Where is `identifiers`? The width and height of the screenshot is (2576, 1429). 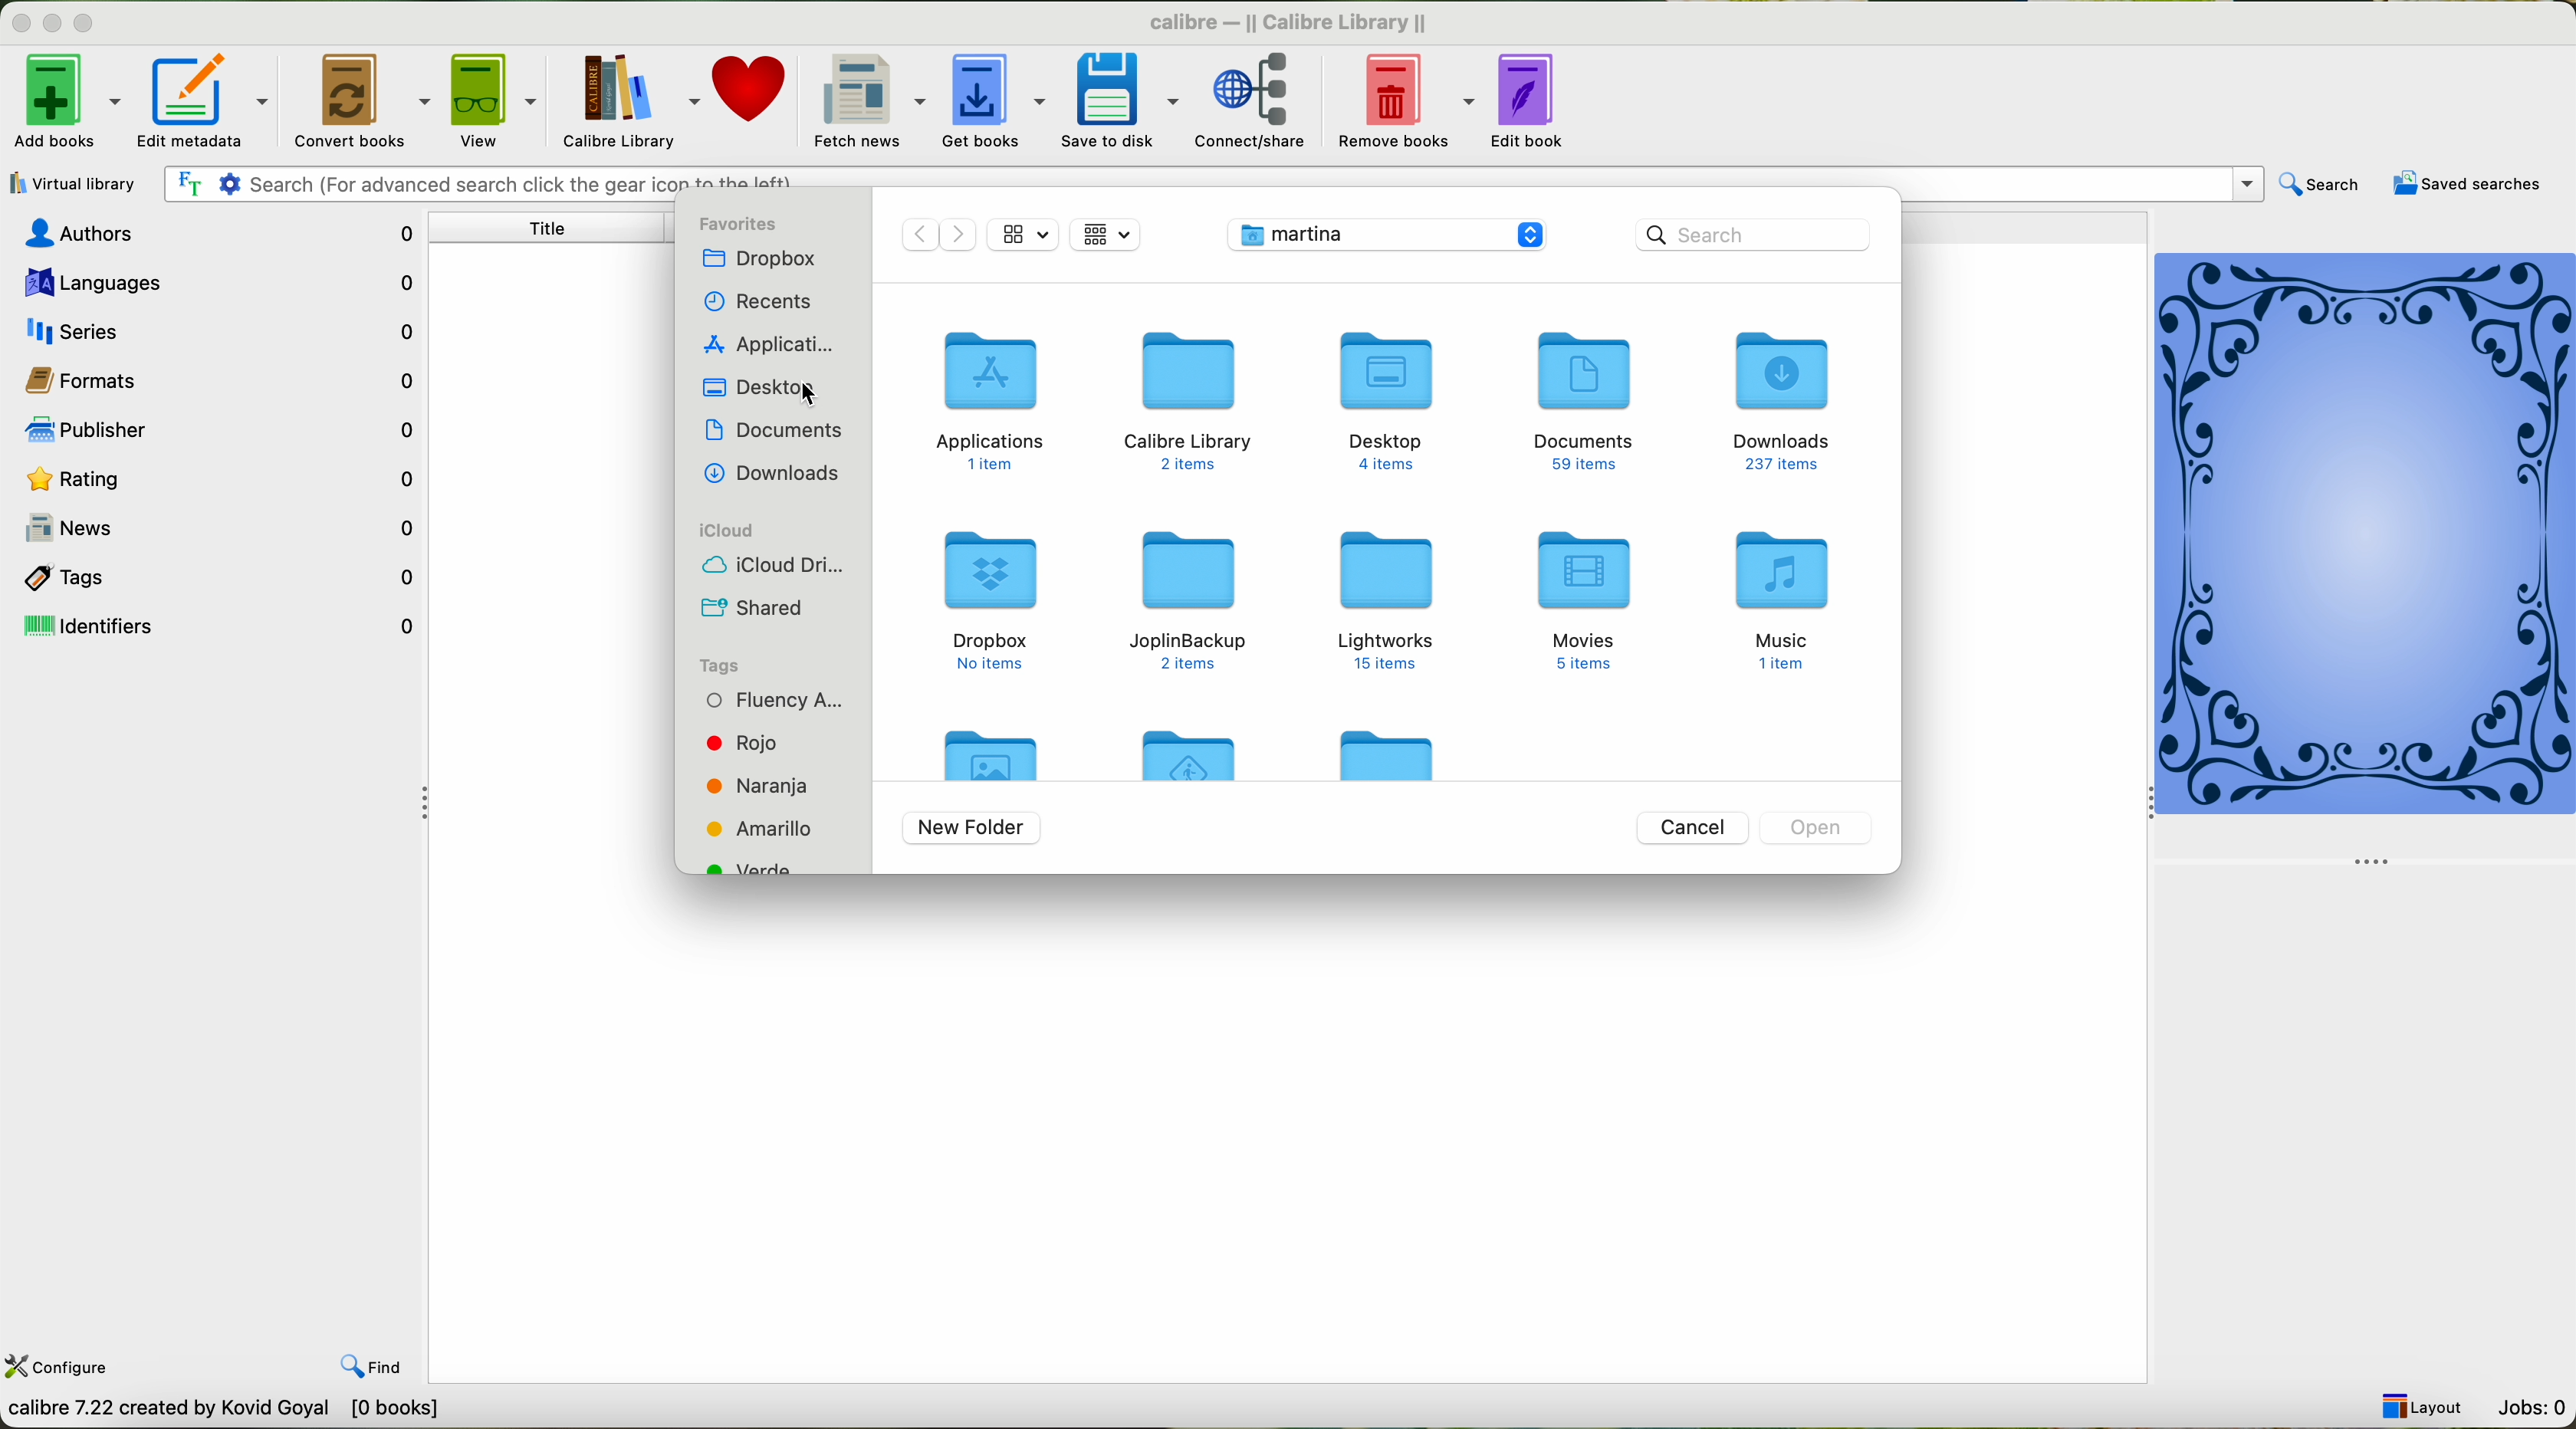 identifiers is located at coordinates (220, 628).